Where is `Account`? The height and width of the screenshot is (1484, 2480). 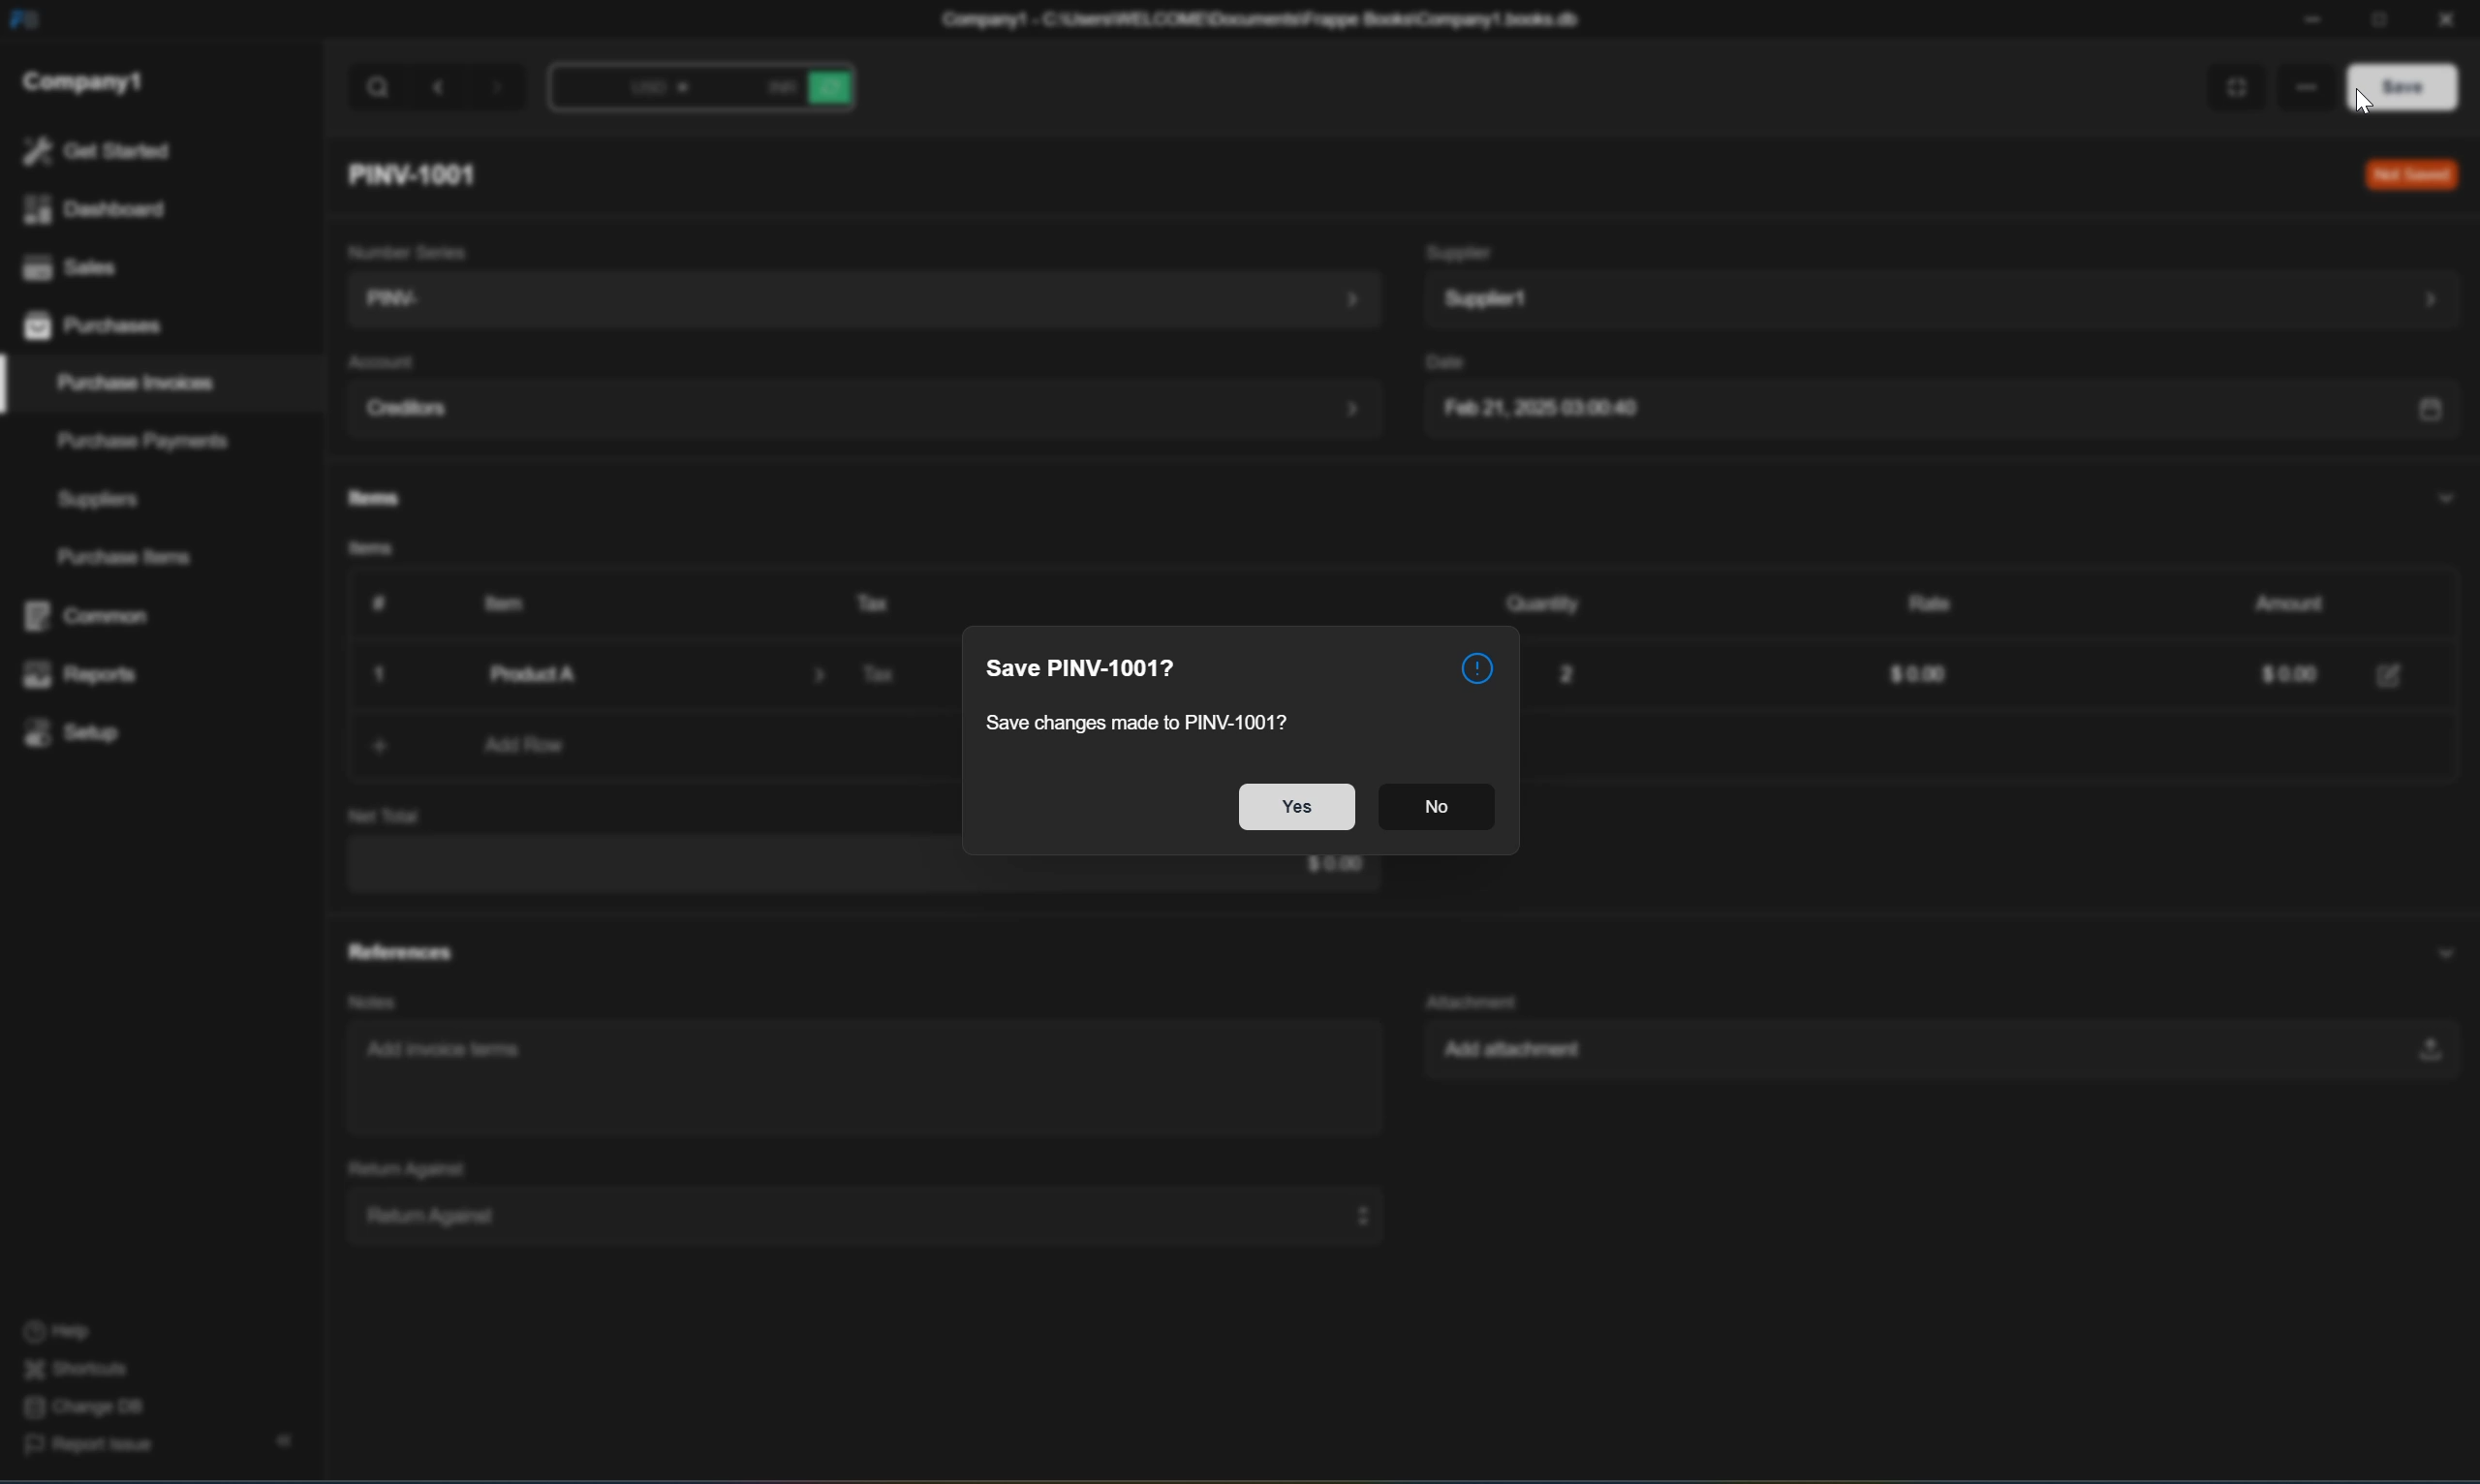
Account is located at coordinates (380, 362).